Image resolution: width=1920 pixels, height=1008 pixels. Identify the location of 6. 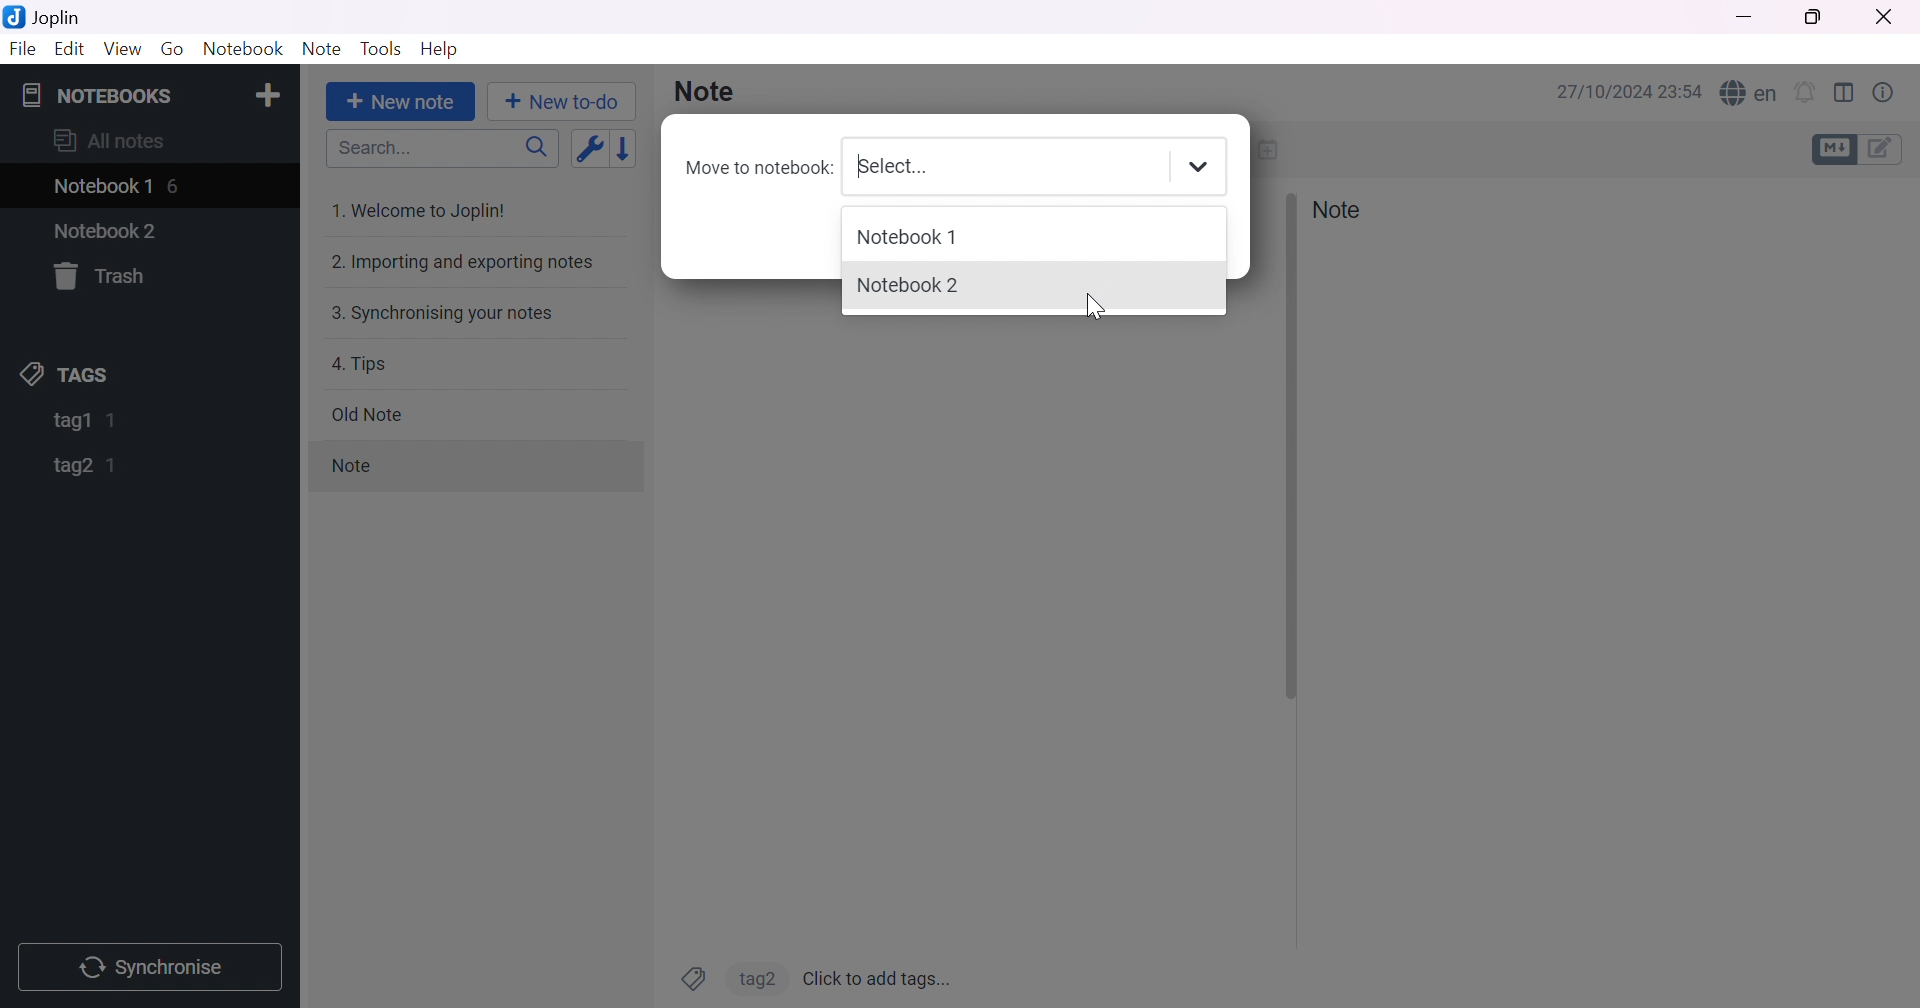
(177, 185).